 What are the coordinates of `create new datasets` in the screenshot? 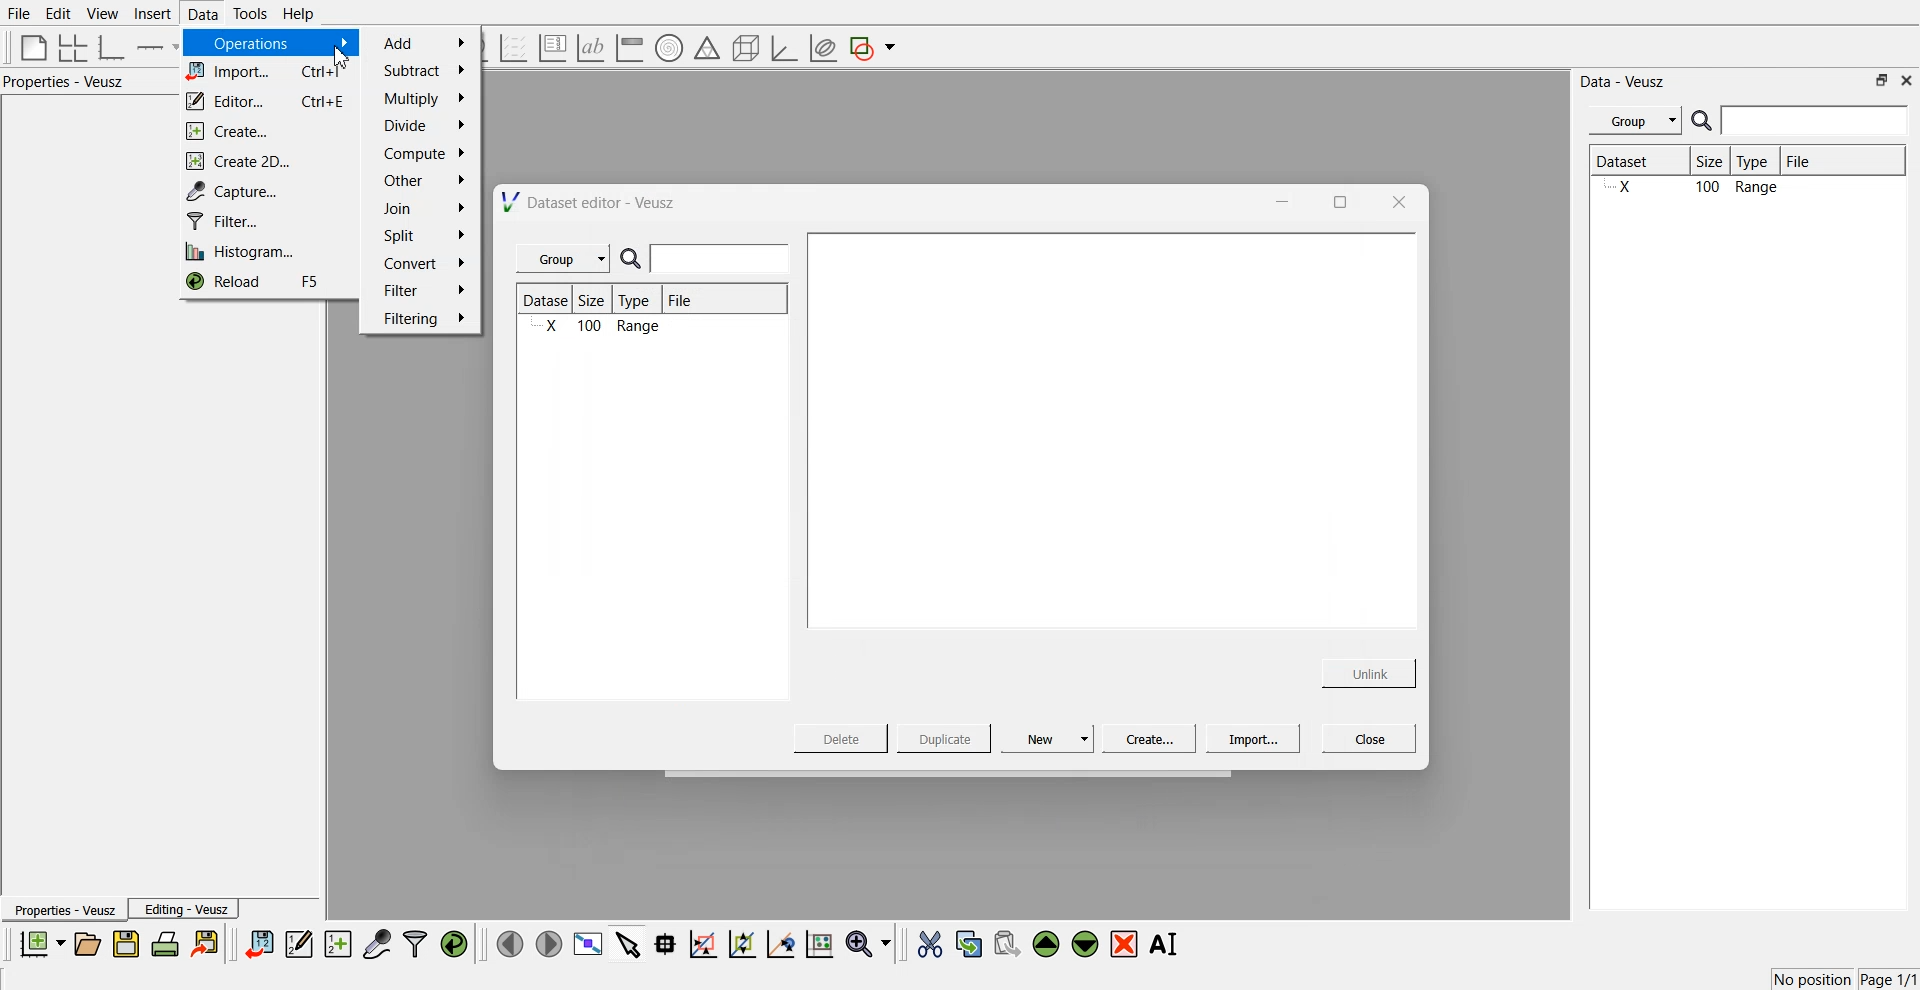 It's located at (338, 944).